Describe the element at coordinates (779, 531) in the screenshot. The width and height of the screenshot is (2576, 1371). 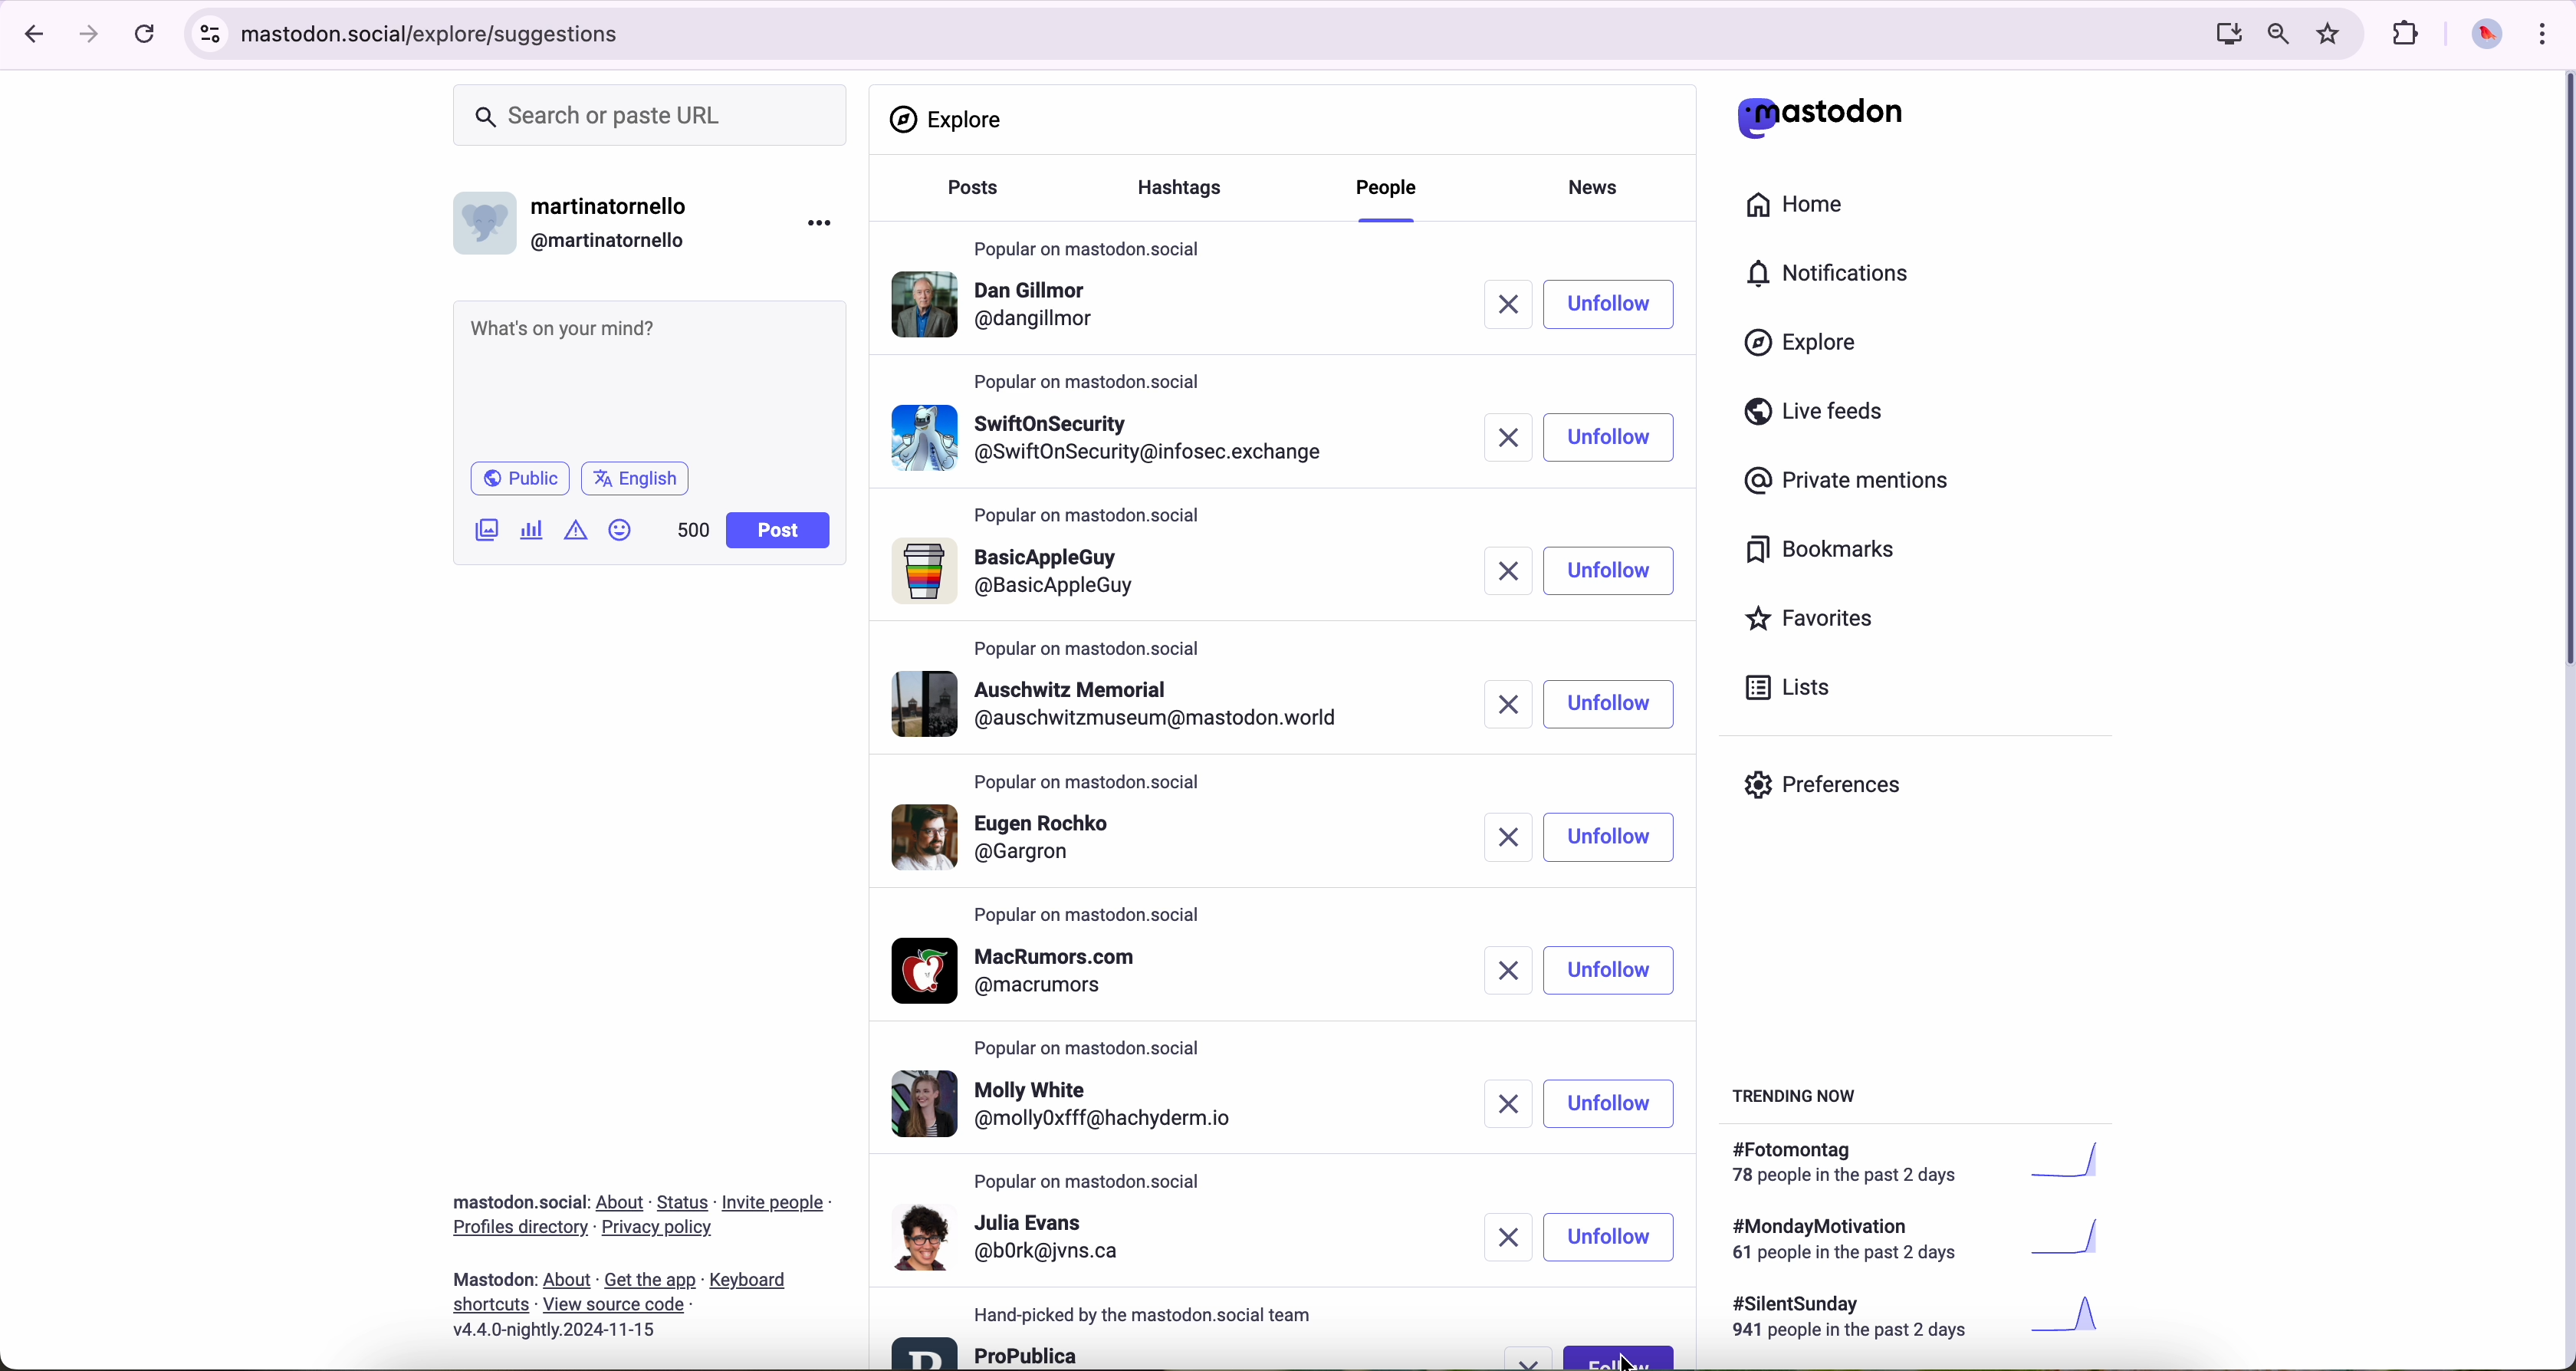
I see `post button` at that location.